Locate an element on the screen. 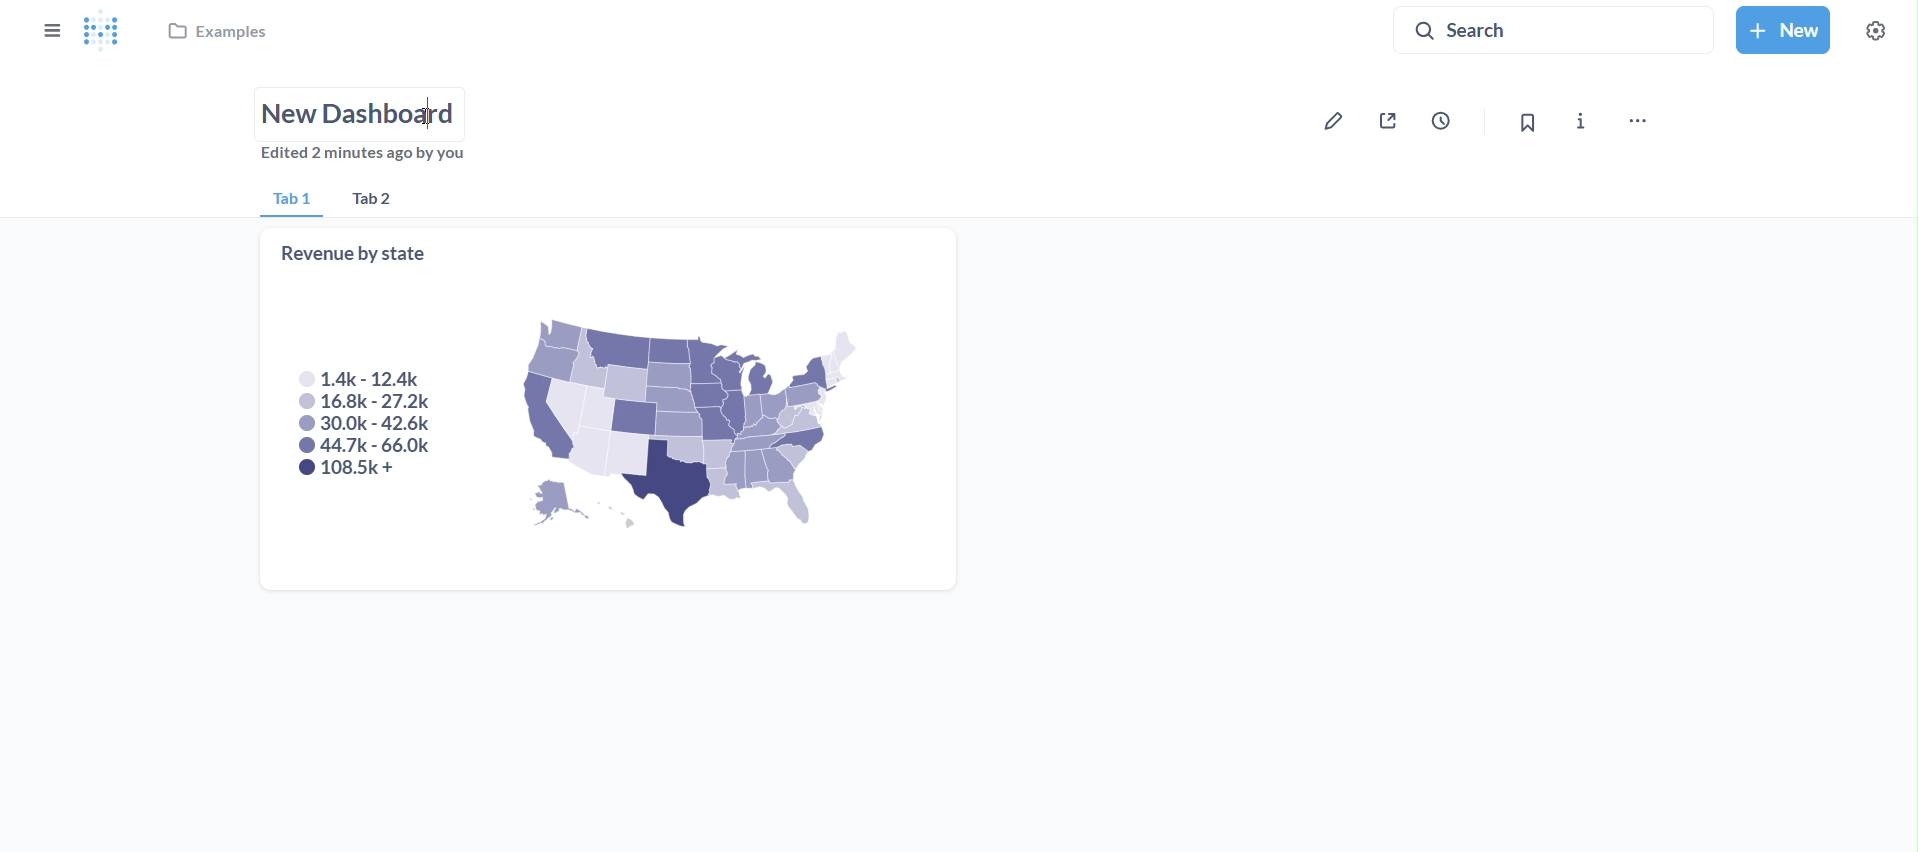 The height and width of the screenshot is (852, 1918). cursor is located at coordinates (430, 119).